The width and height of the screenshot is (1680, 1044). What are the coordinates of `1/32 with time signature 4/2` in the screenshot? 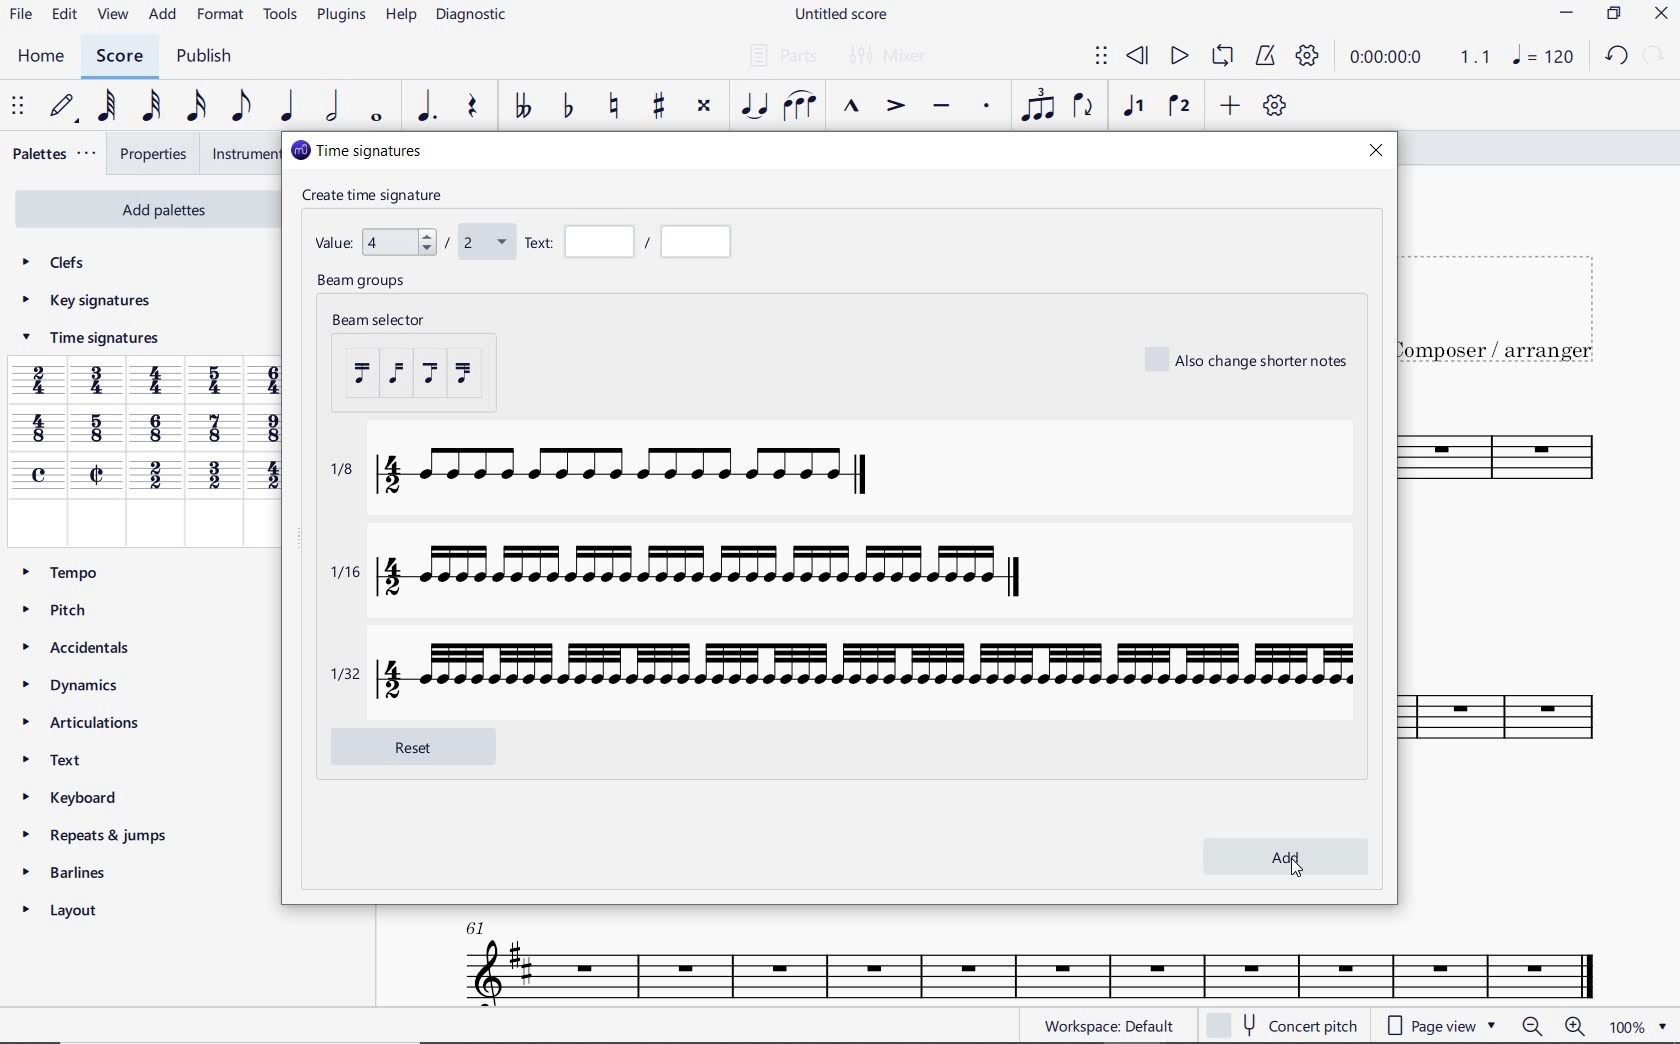 It's located at (845, 670).